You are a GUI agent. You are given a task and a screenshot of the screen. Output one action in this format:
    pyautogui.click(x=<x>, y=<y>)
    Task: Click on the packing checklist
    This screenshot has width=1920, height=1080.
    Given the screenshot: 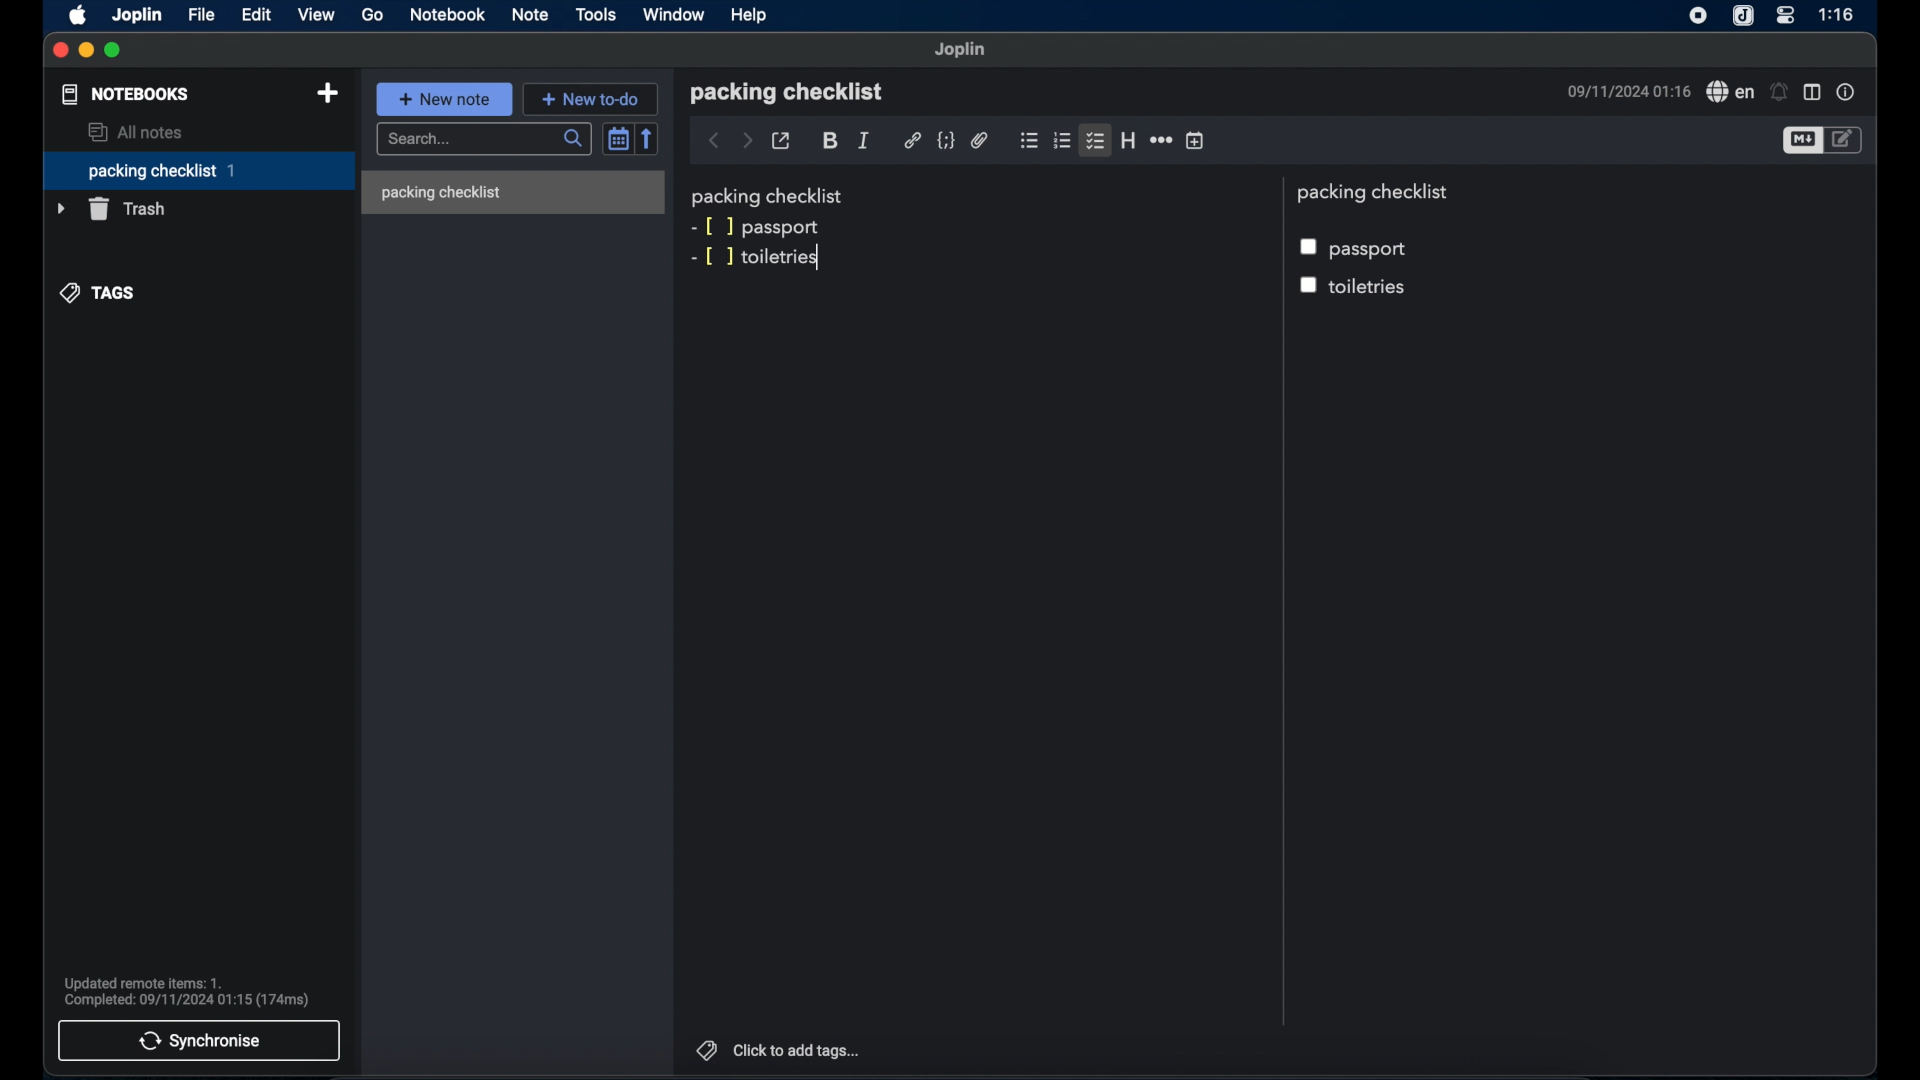 What is the action you would take?
    pyautogui.click(x=1377, y=193)
    